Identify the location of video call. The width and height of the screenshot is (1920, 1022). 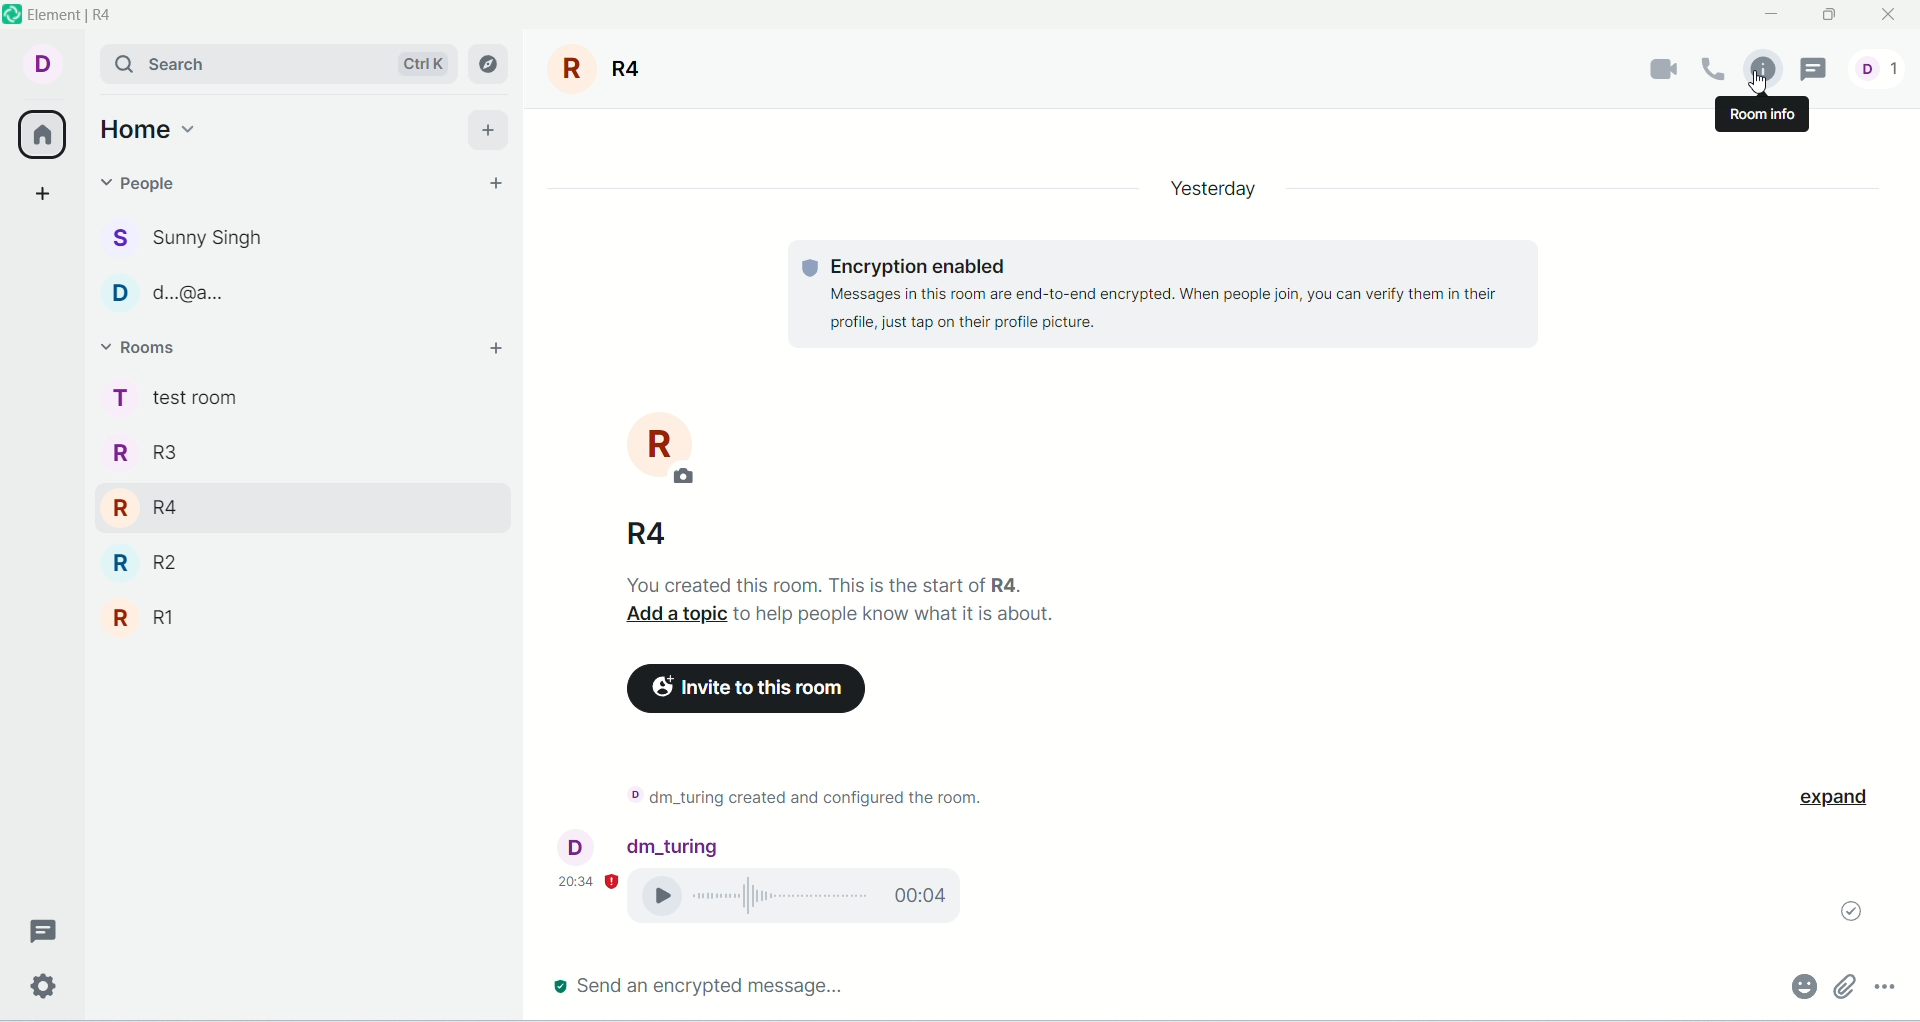
(1666, 70).